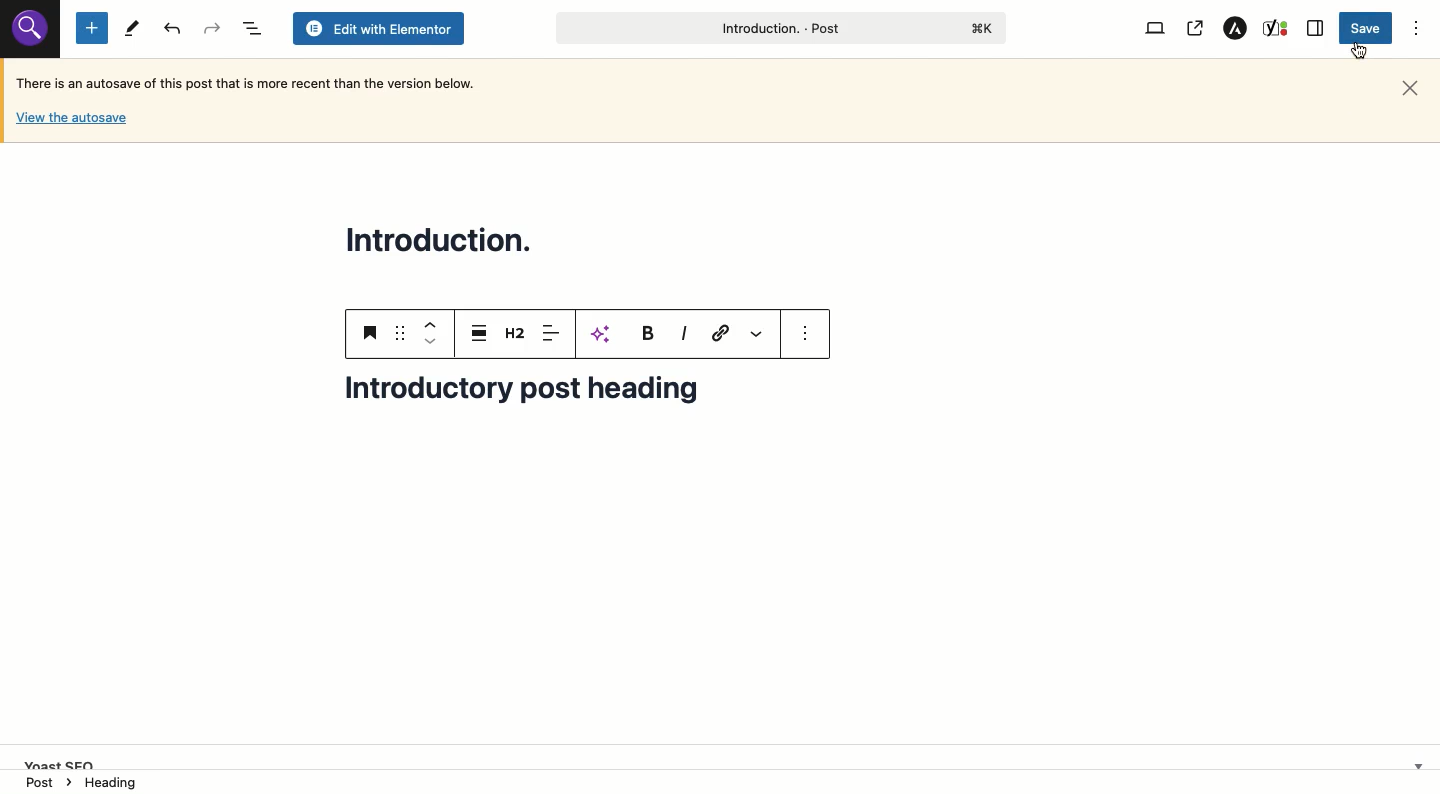 This screenshot has height=794, width=1440. What do you see at coordinates (378, 29) in the screenshot?
I see `Edit with elementor` at bounding box center [378, 29].